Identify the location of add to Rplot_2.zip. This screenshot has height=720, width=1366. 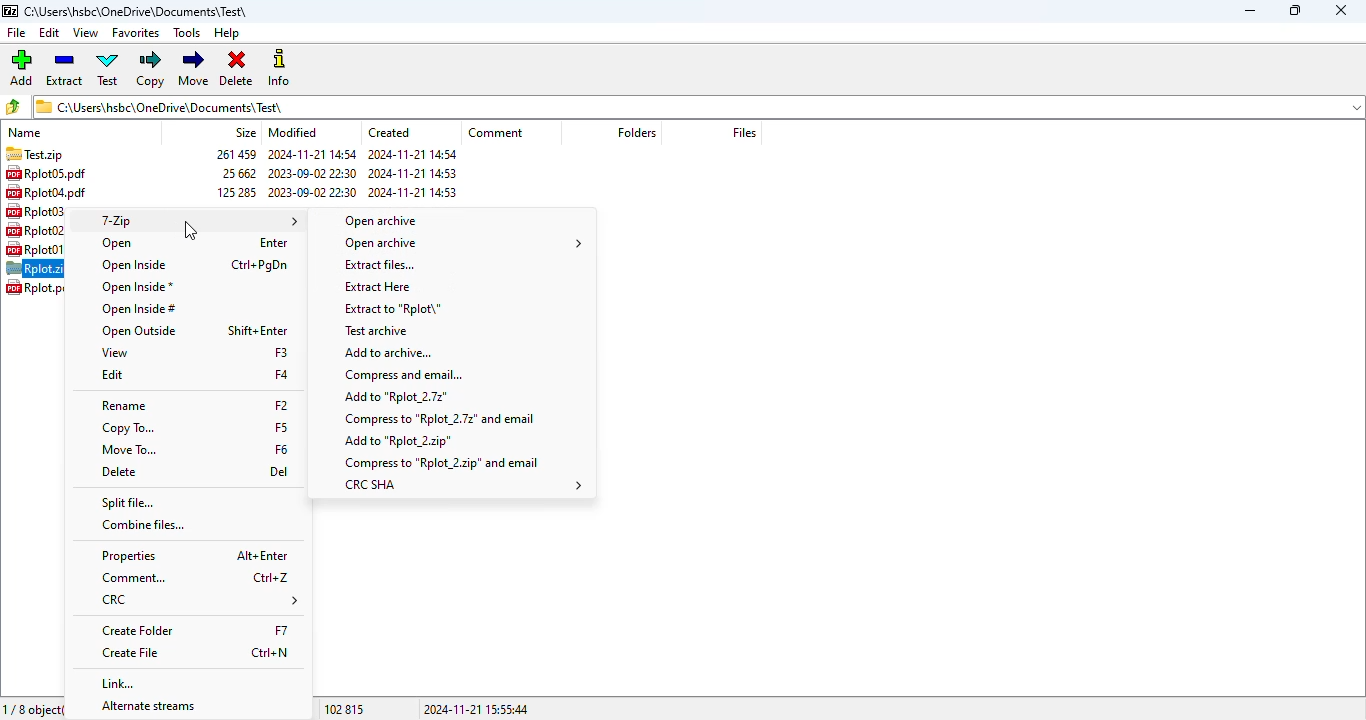
(400, 441).